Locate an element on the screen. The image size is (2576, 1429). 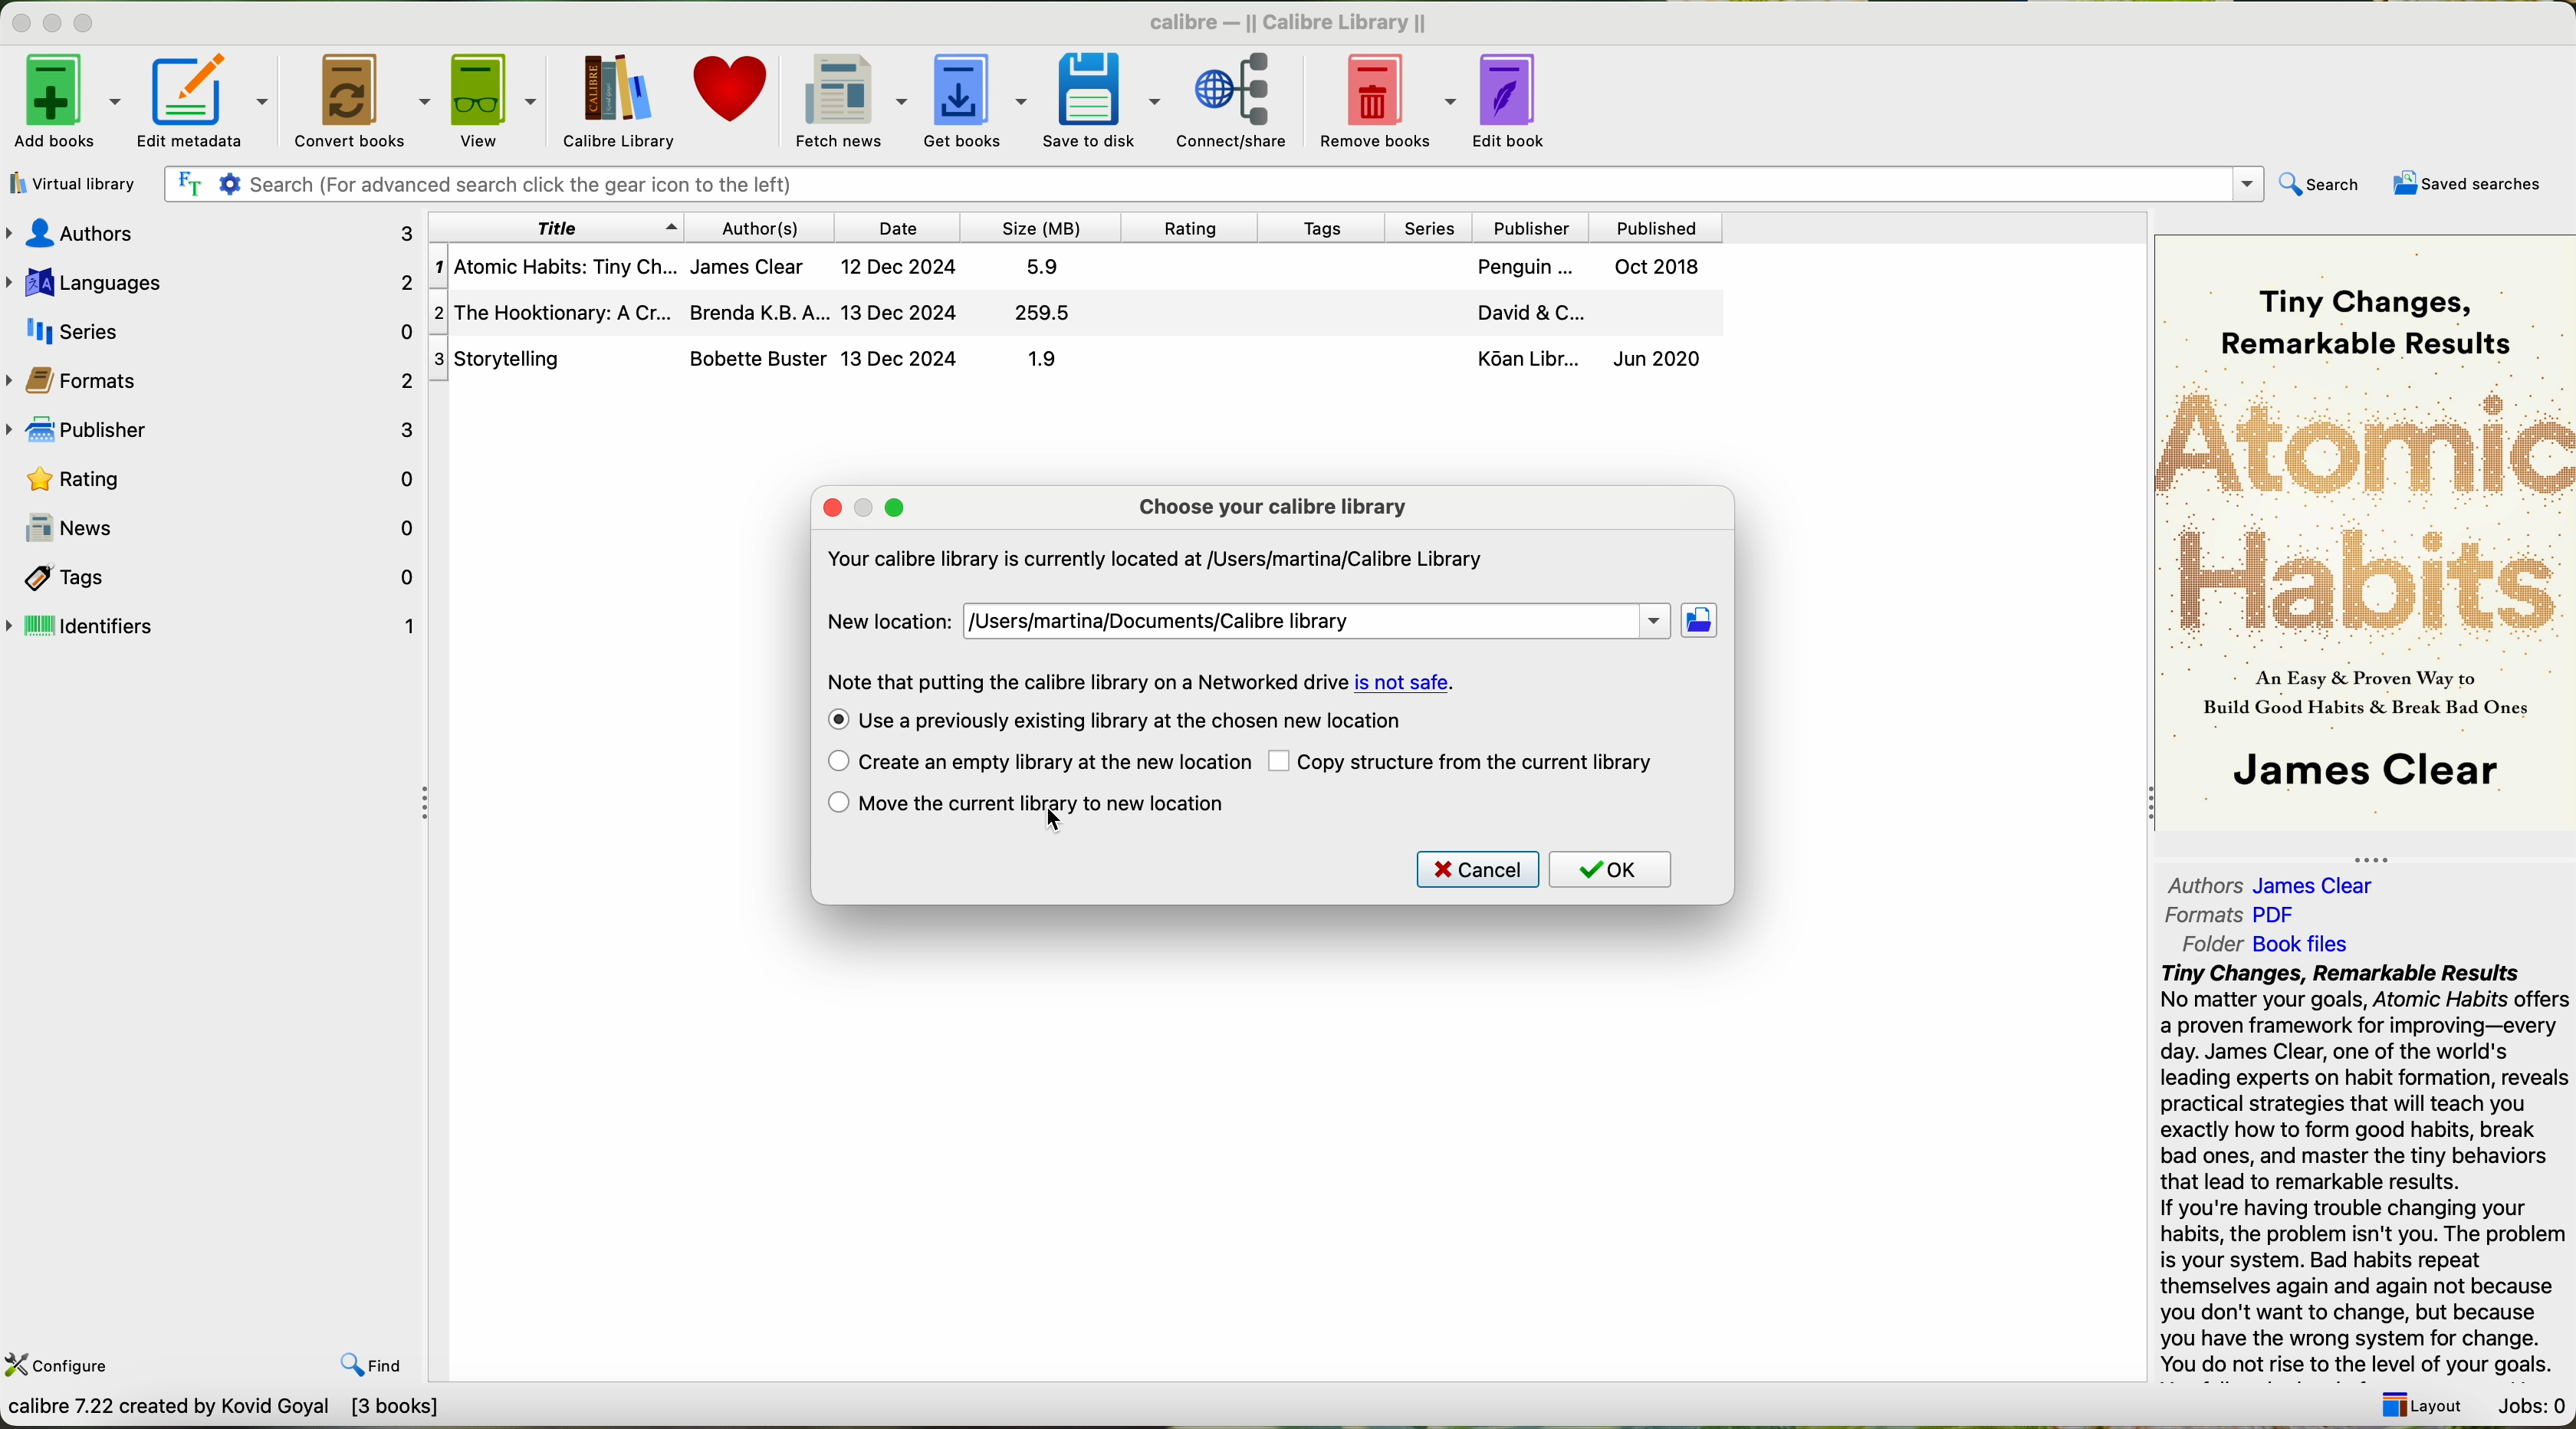
An easy proven way to build Good Habits & Break Bad Ones is located at coordinates (2361, 701).